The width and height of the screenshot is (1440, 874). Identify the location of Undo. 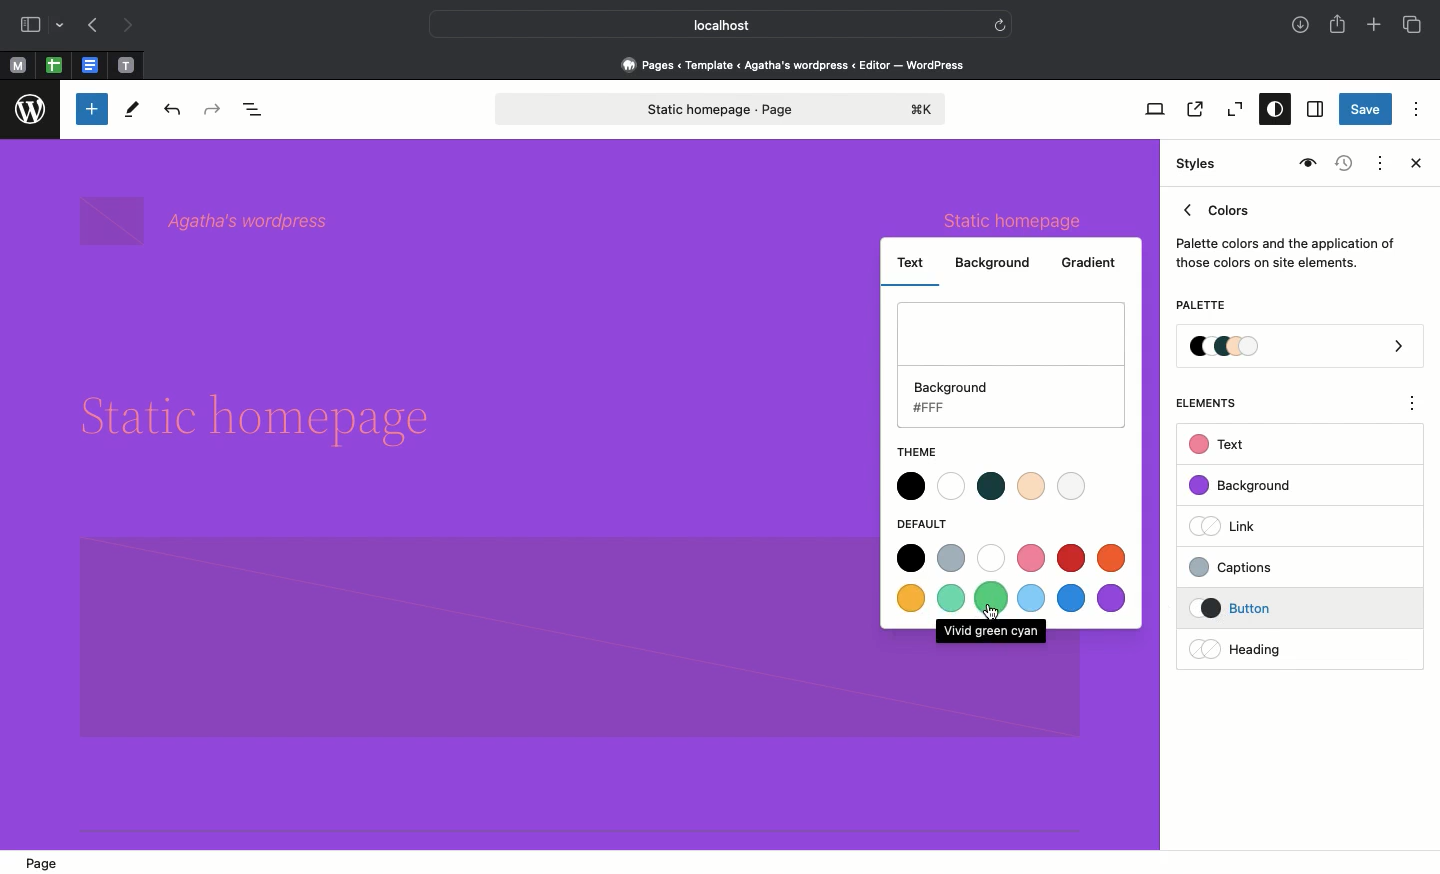
(172, 111).